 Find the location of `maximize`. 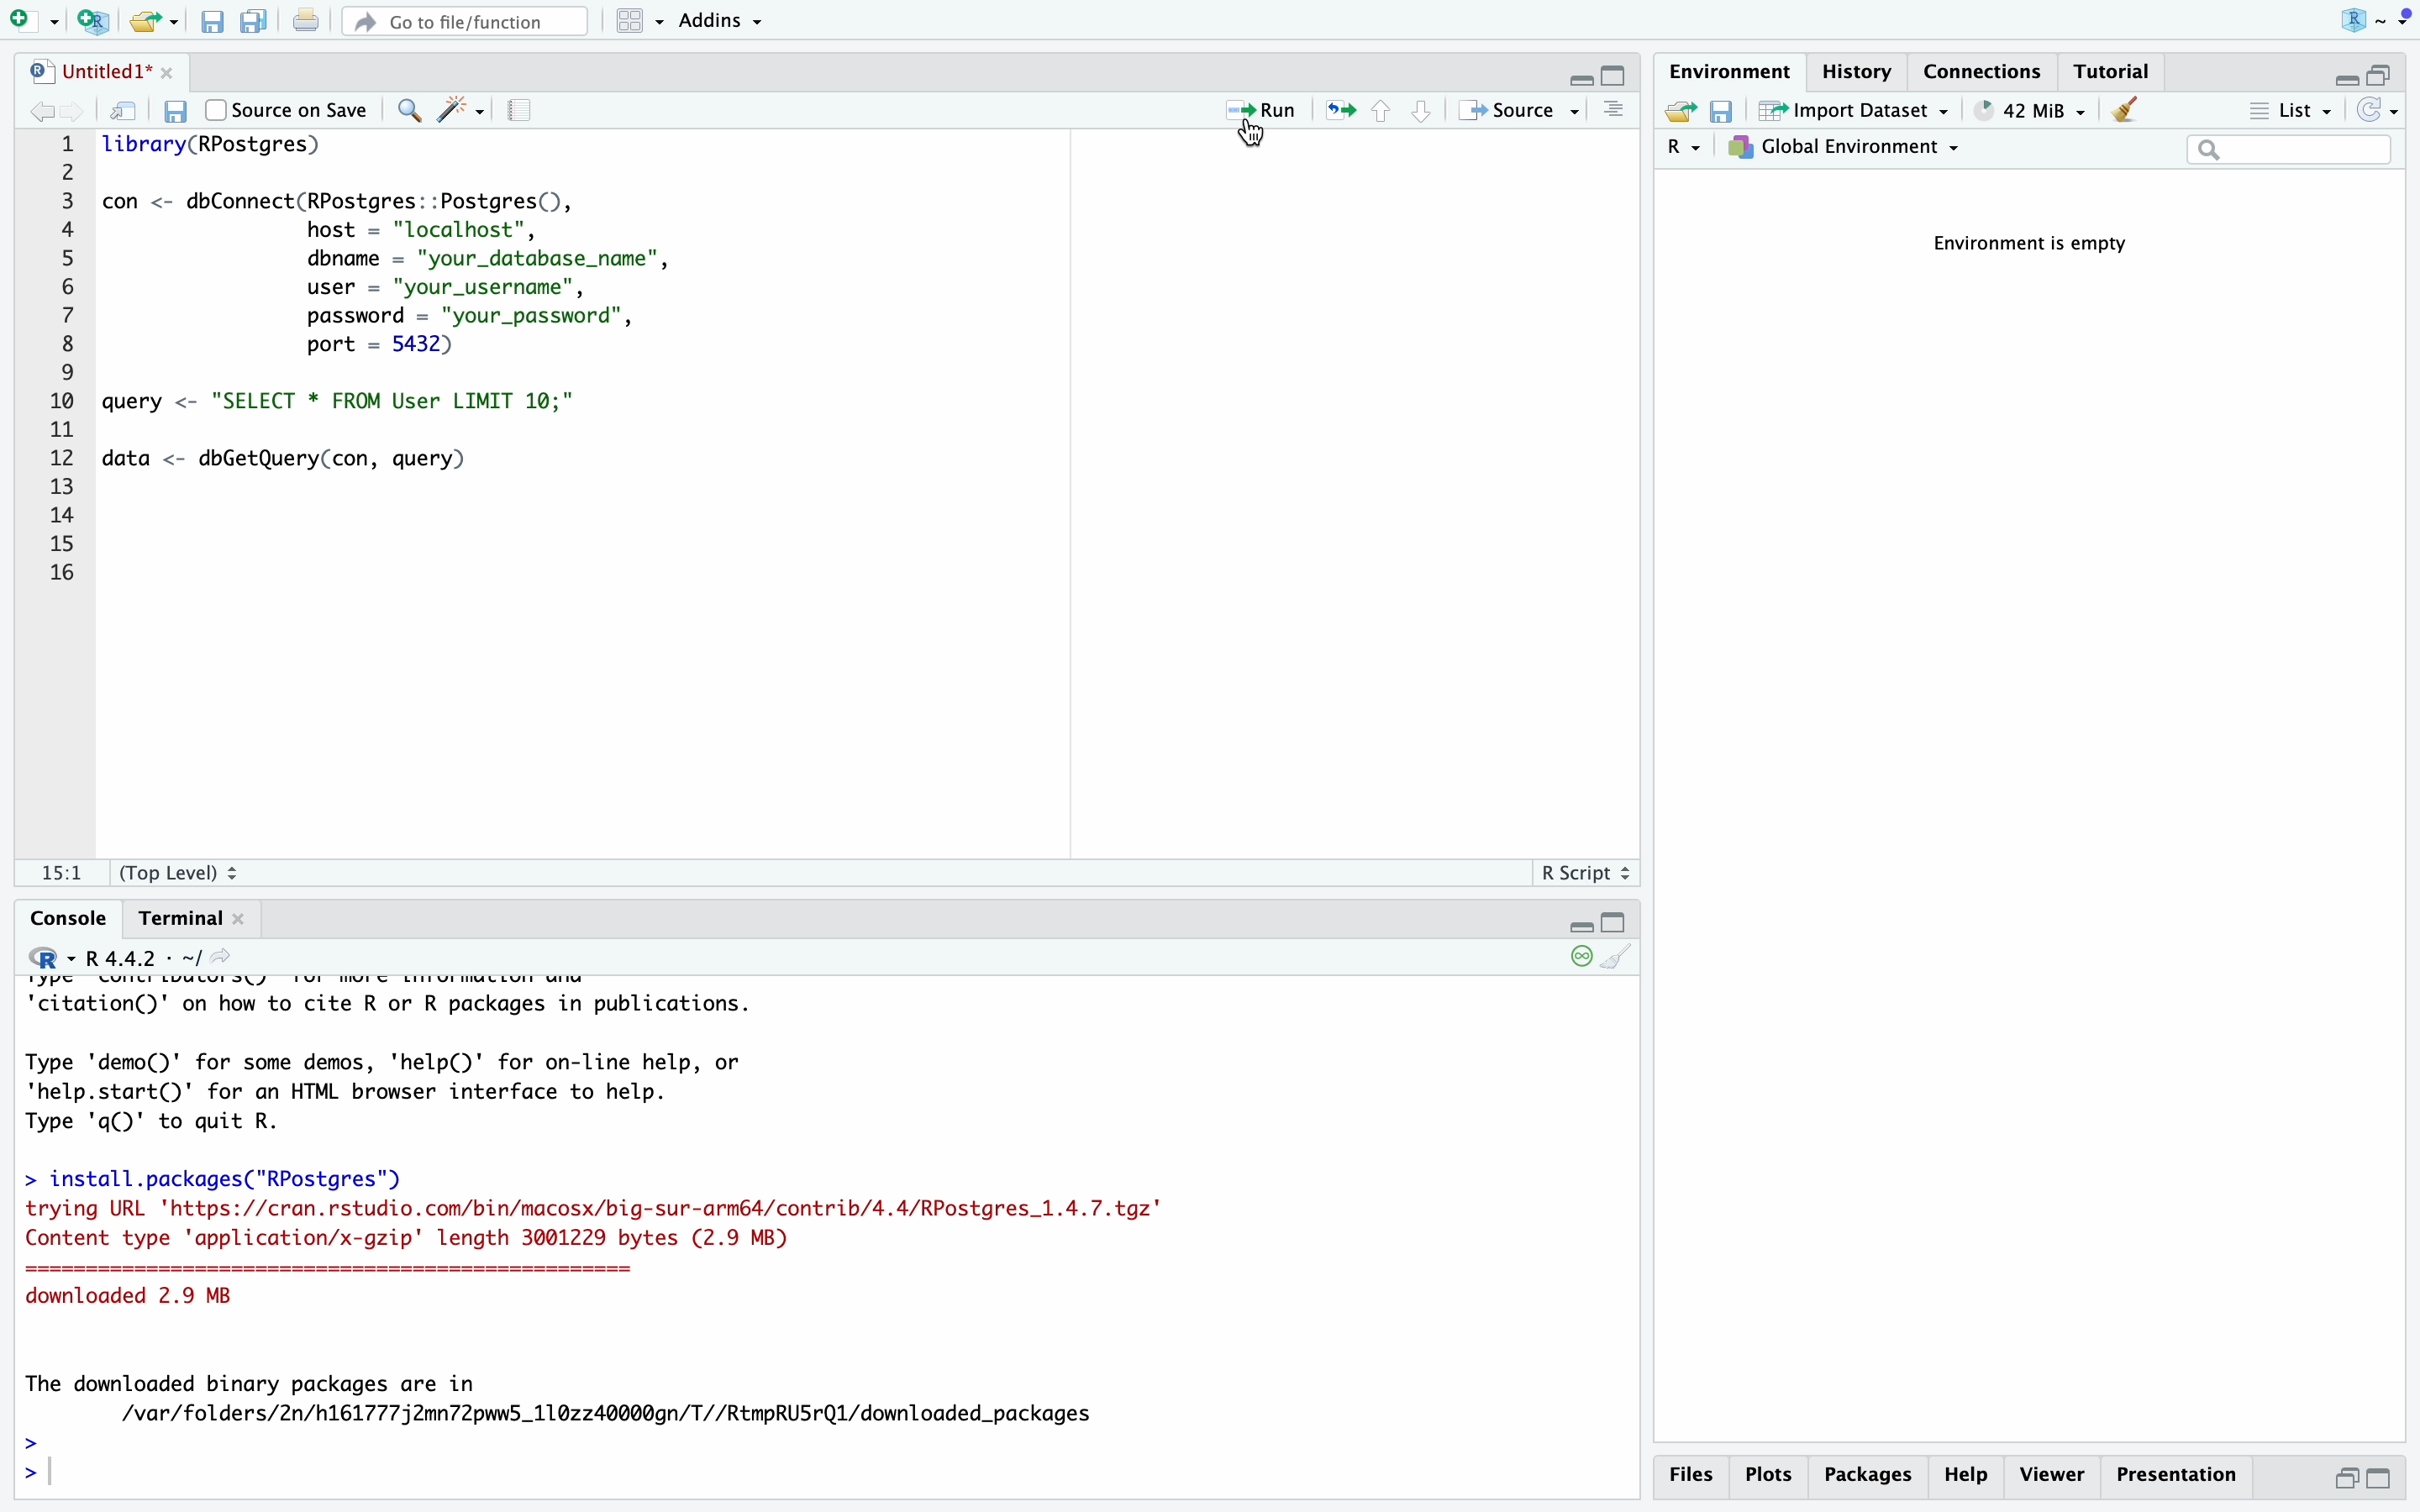

maximize is located at coordinates (1616, 922).